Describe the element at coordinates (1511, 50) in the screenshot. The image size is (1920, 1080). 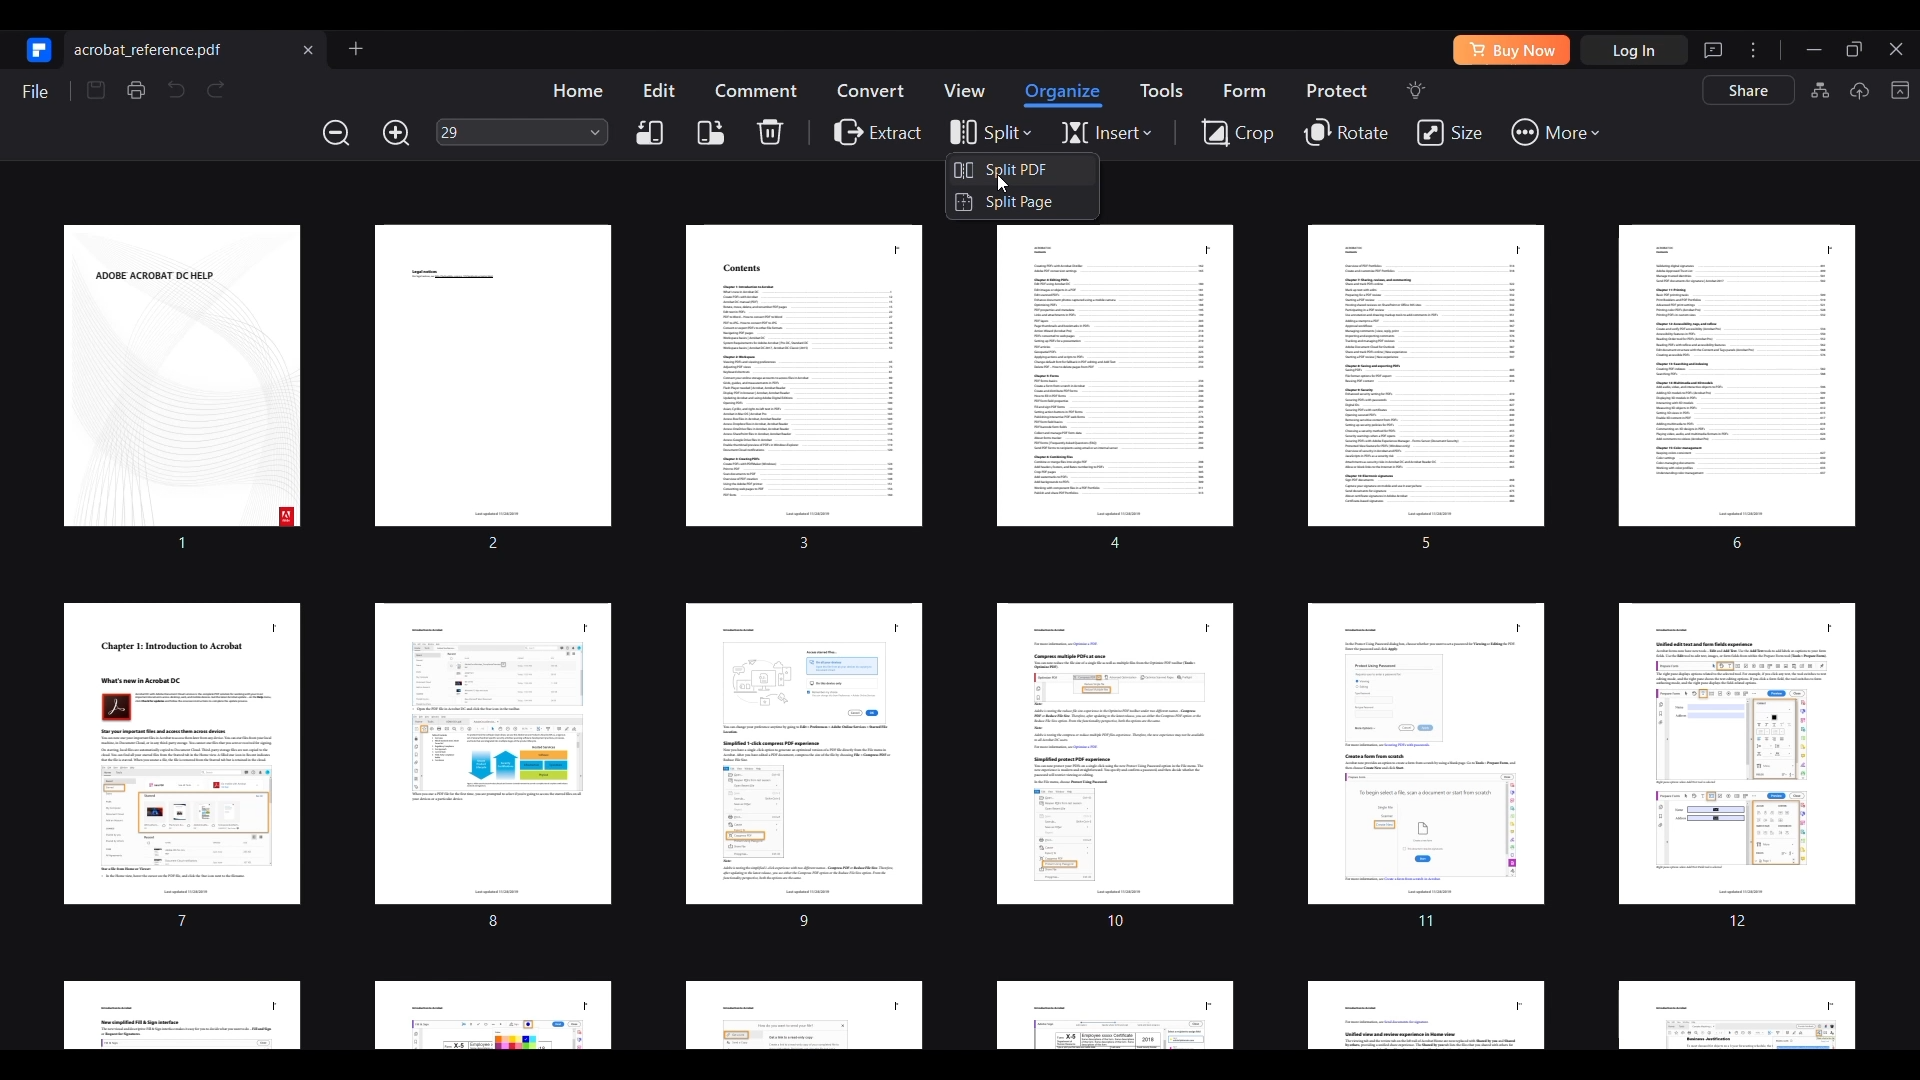
I see `Buy software` at that location.